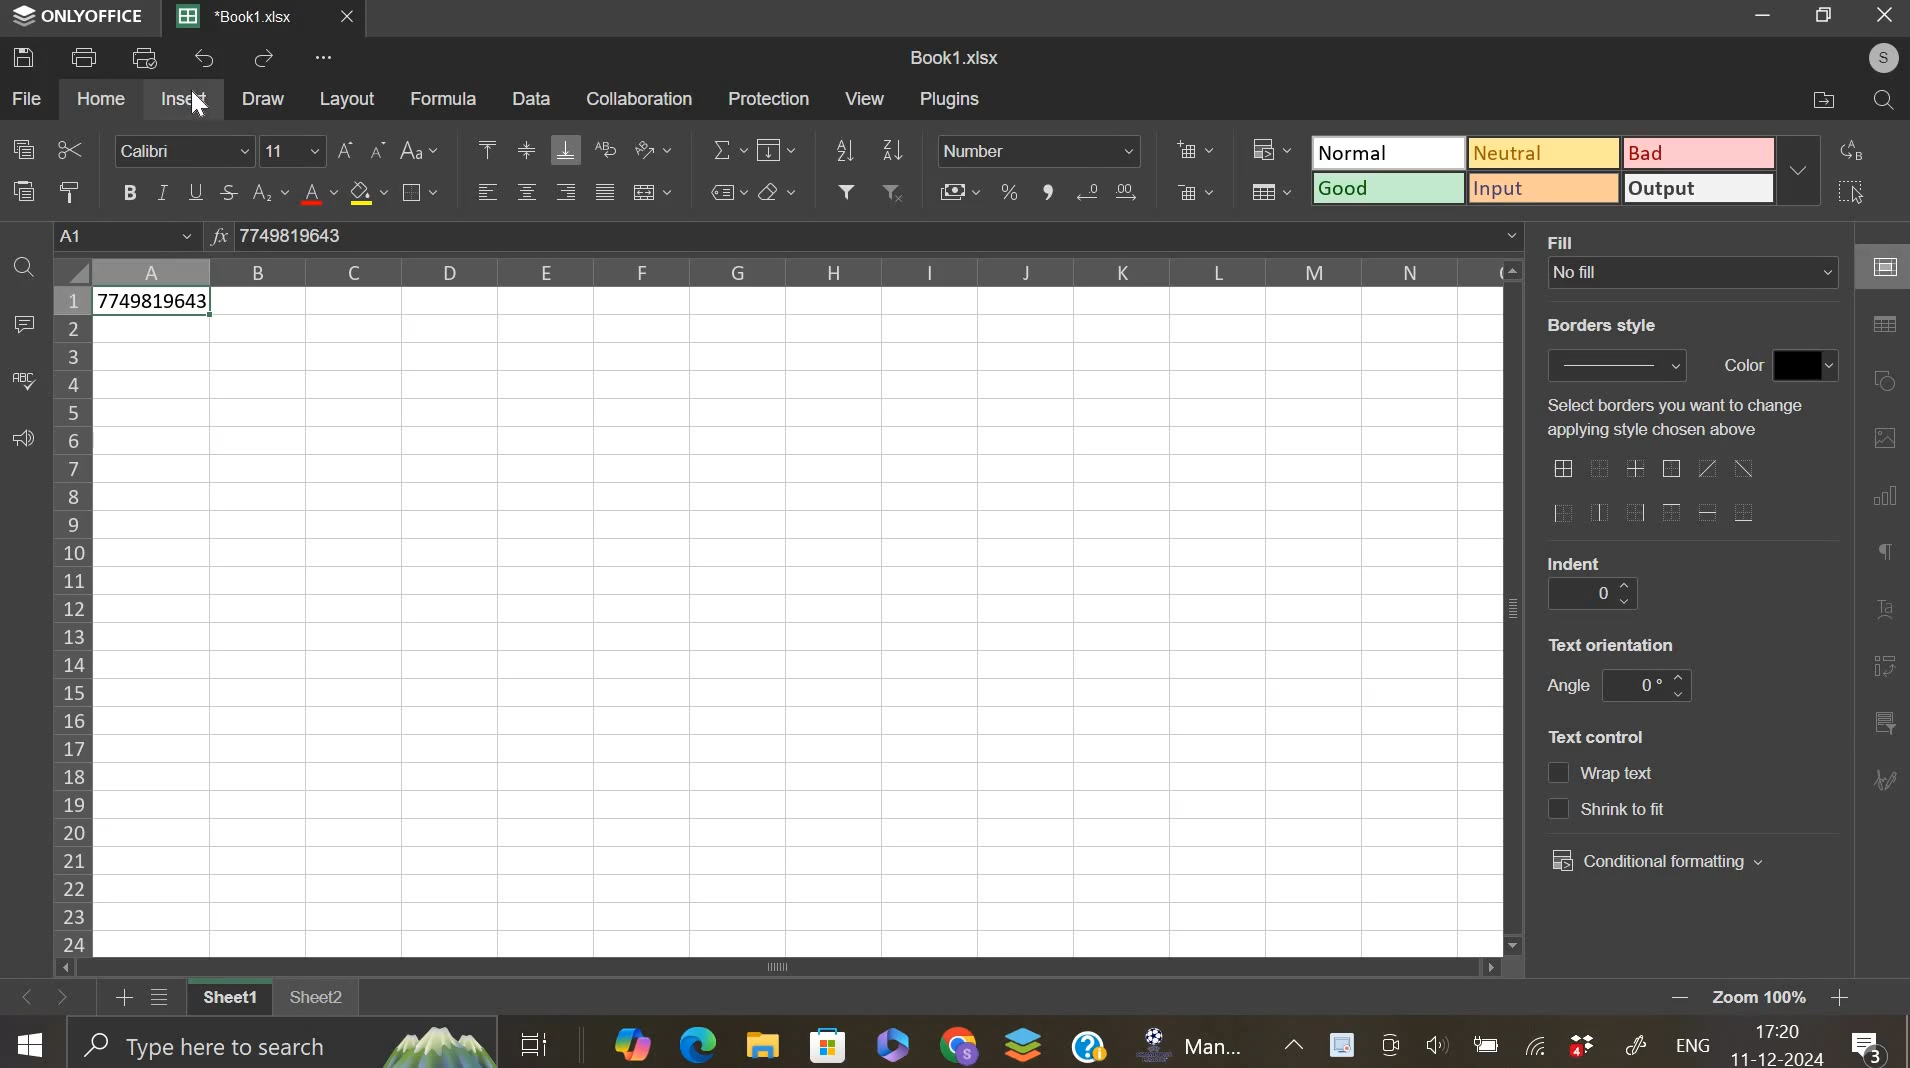 The height and width of the screenshot is (1068, 1910). Describe the element at coordinates (866, 98) in the screenshot. I see `view` at that location.